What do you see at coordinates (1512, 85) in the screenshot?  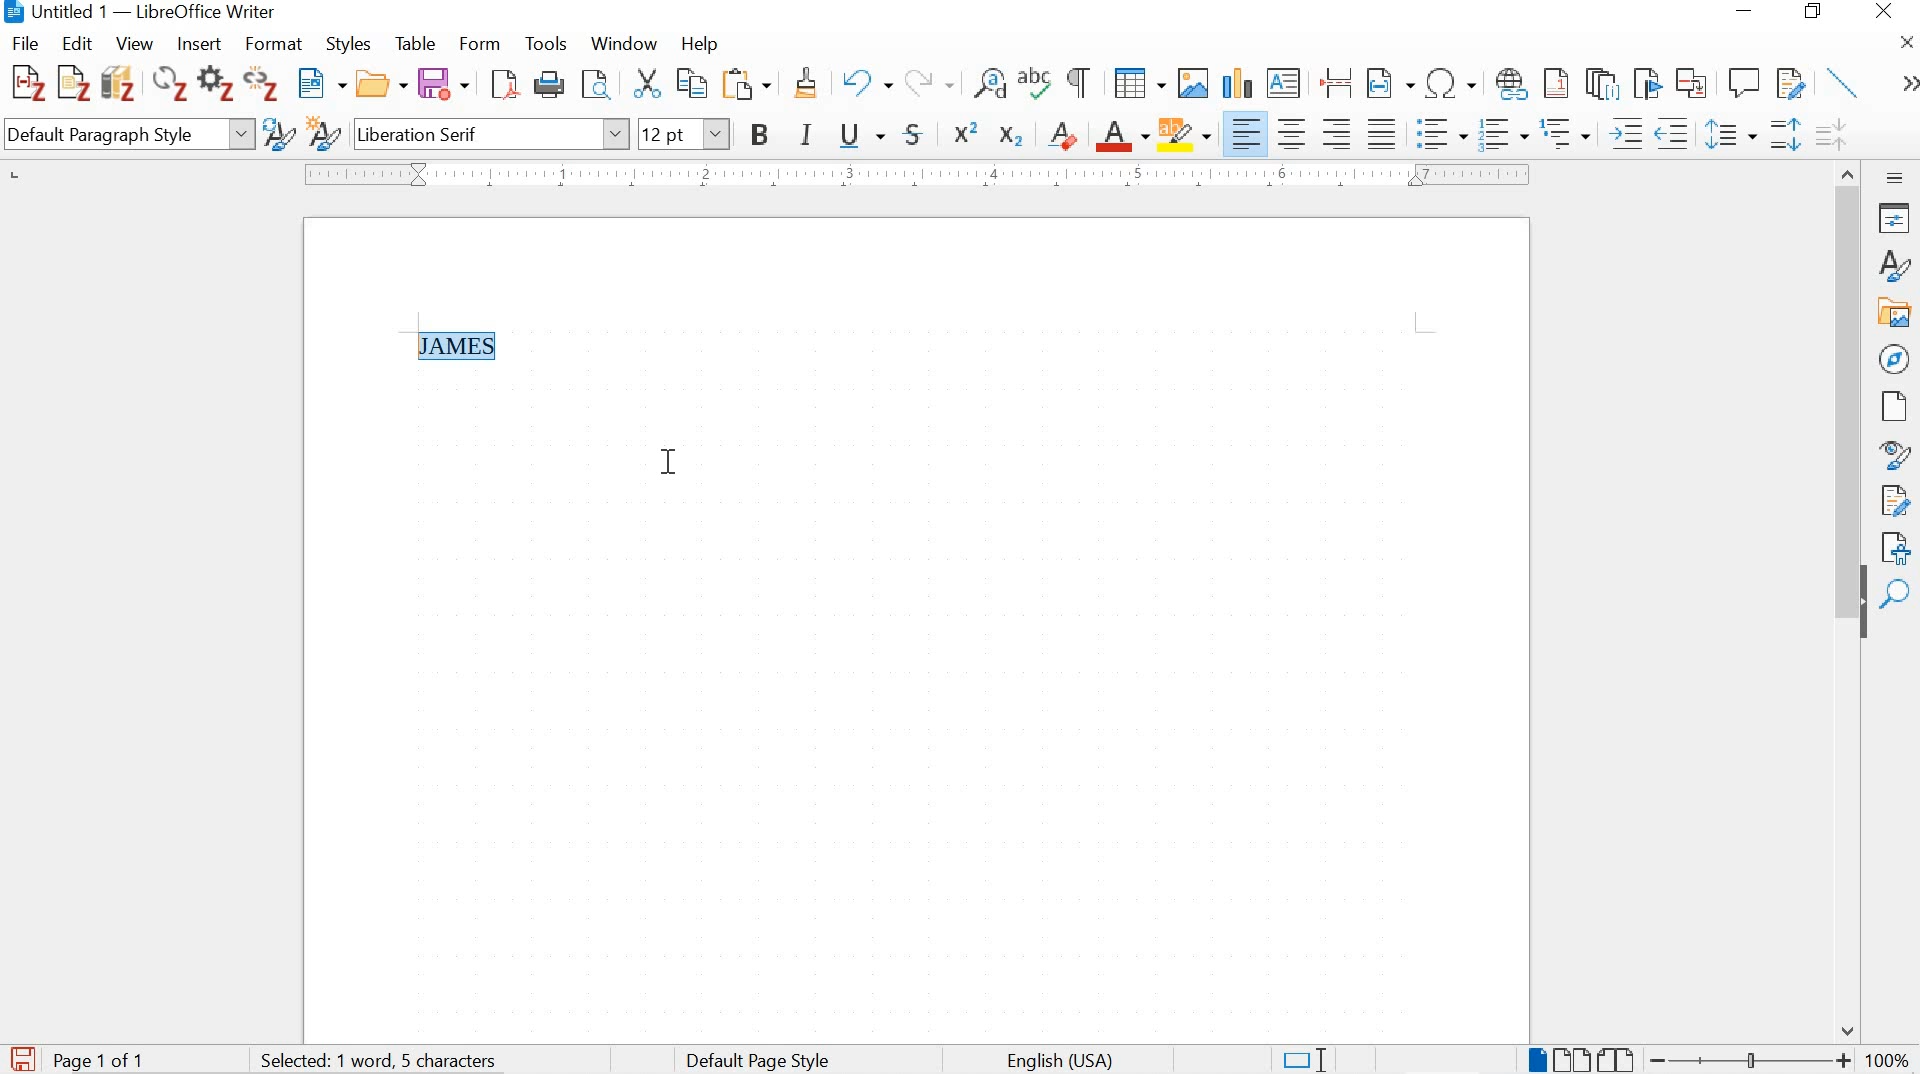 I see `insert footnote` at bounding box center [1512, 85].